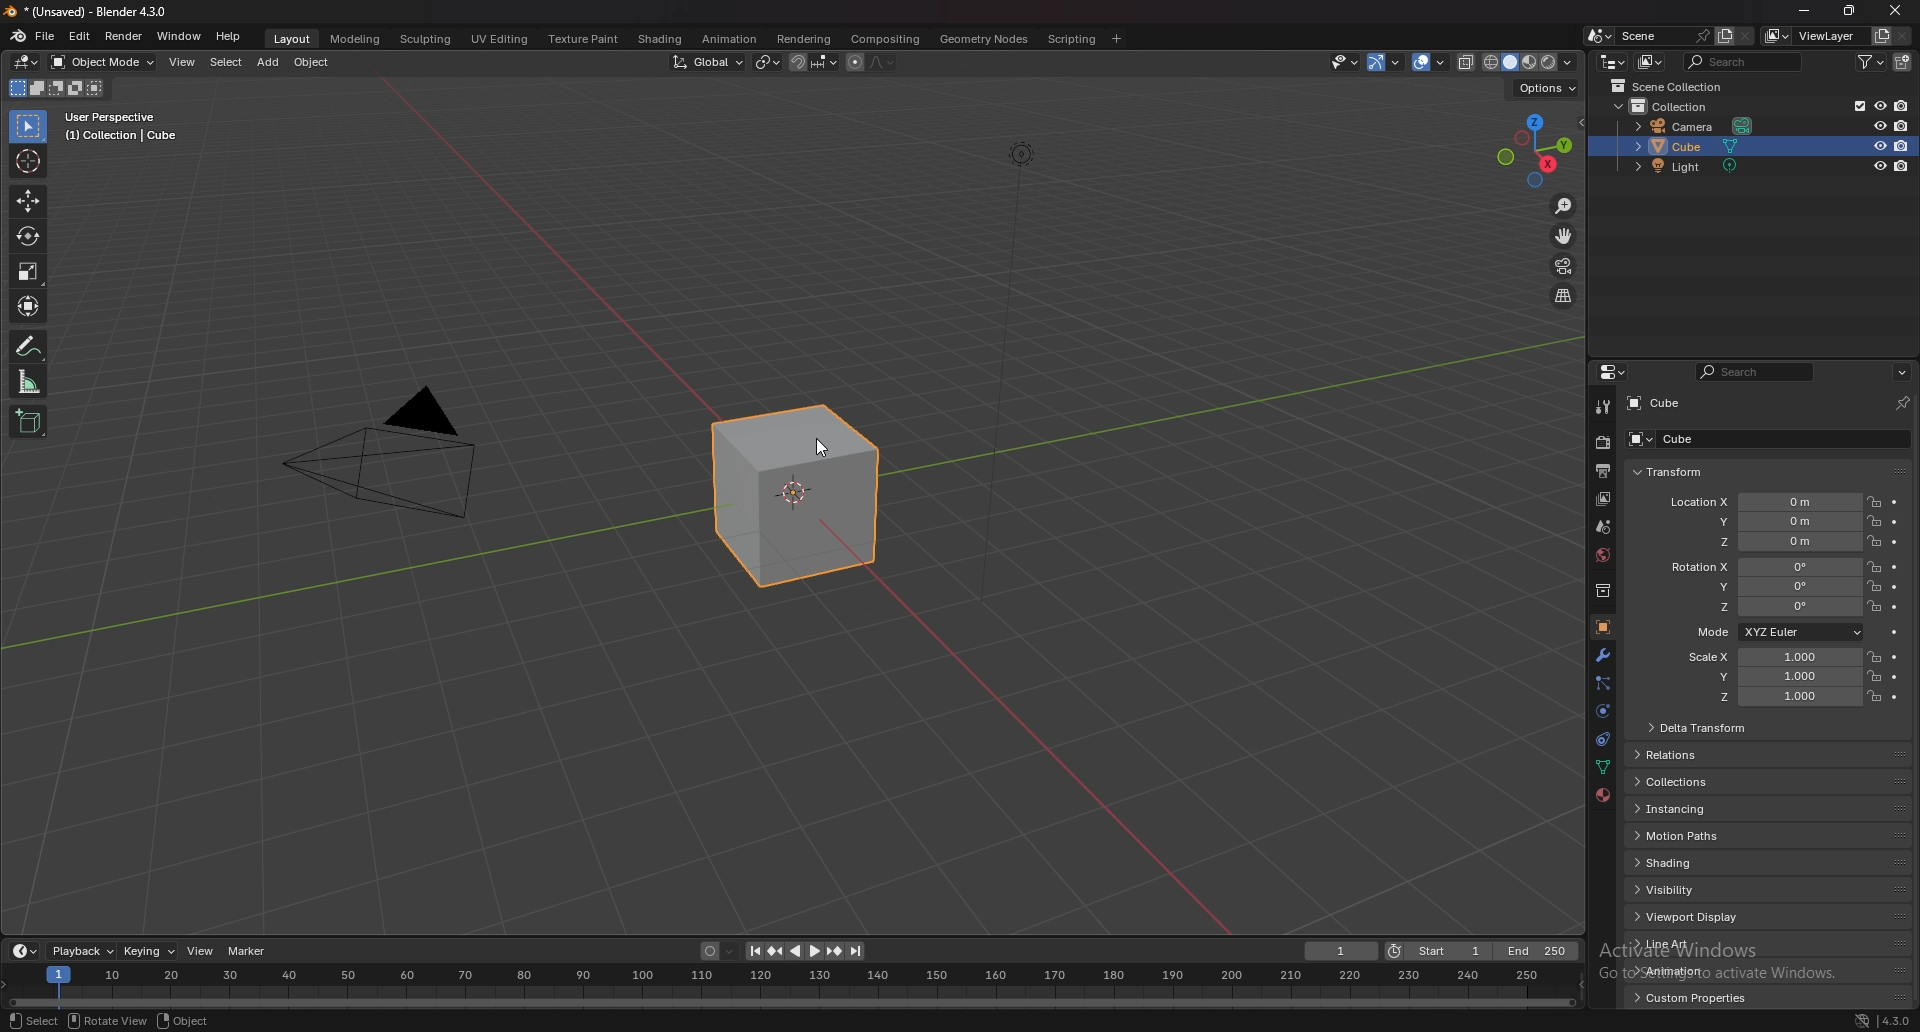 Image resolution: width=1920 pixels, height=1032 pixels. I want to click on location y, so click(1764, 522).